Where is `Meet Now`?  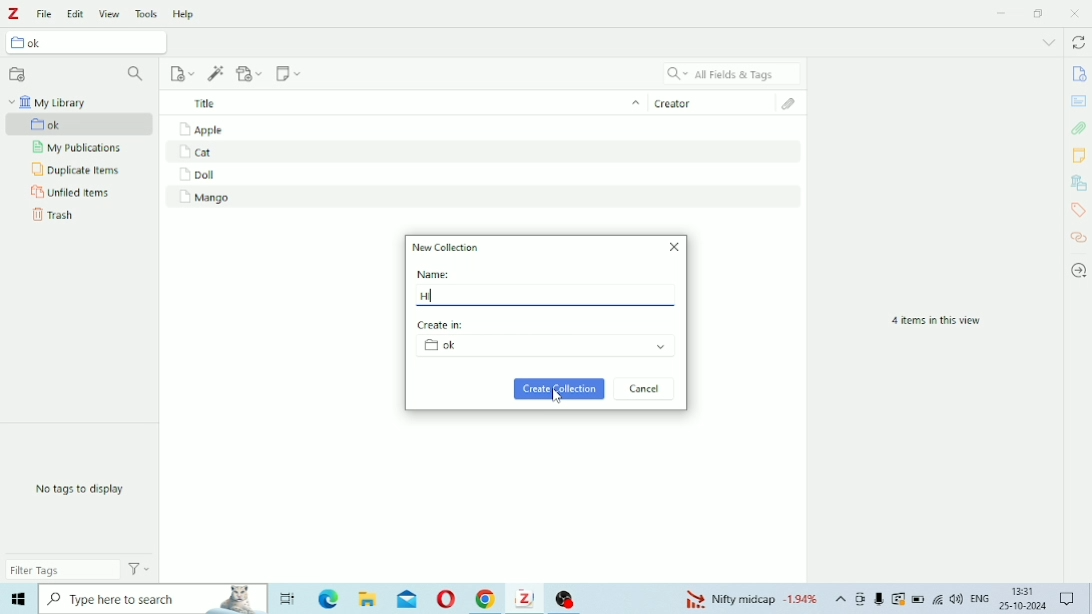
Meet Now is located at coordinates (861, 599).